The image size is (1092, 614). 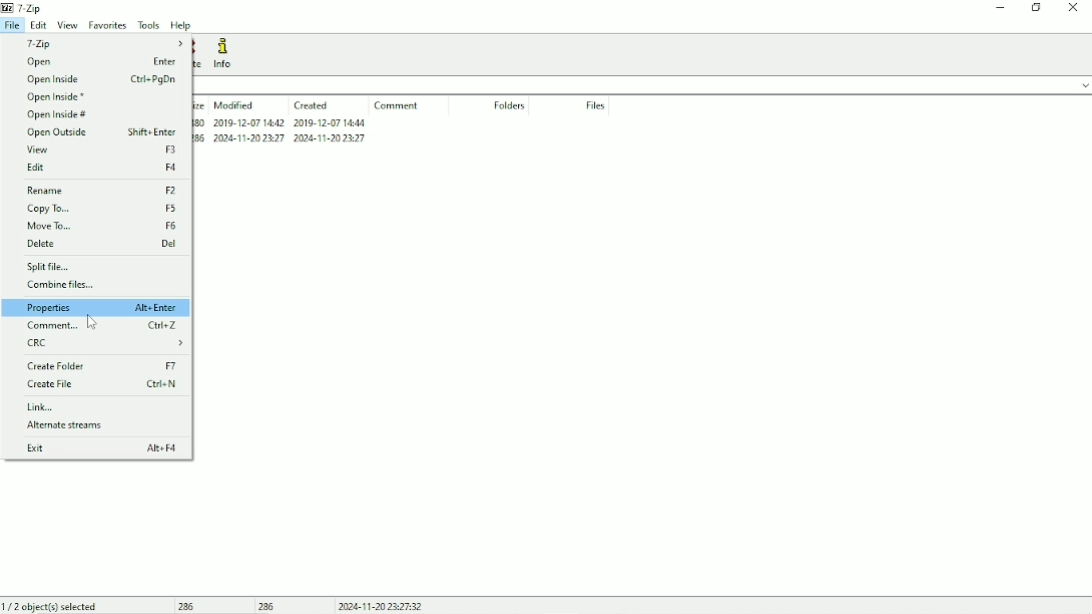 I want to click on Link, so click(x=46, y=407).